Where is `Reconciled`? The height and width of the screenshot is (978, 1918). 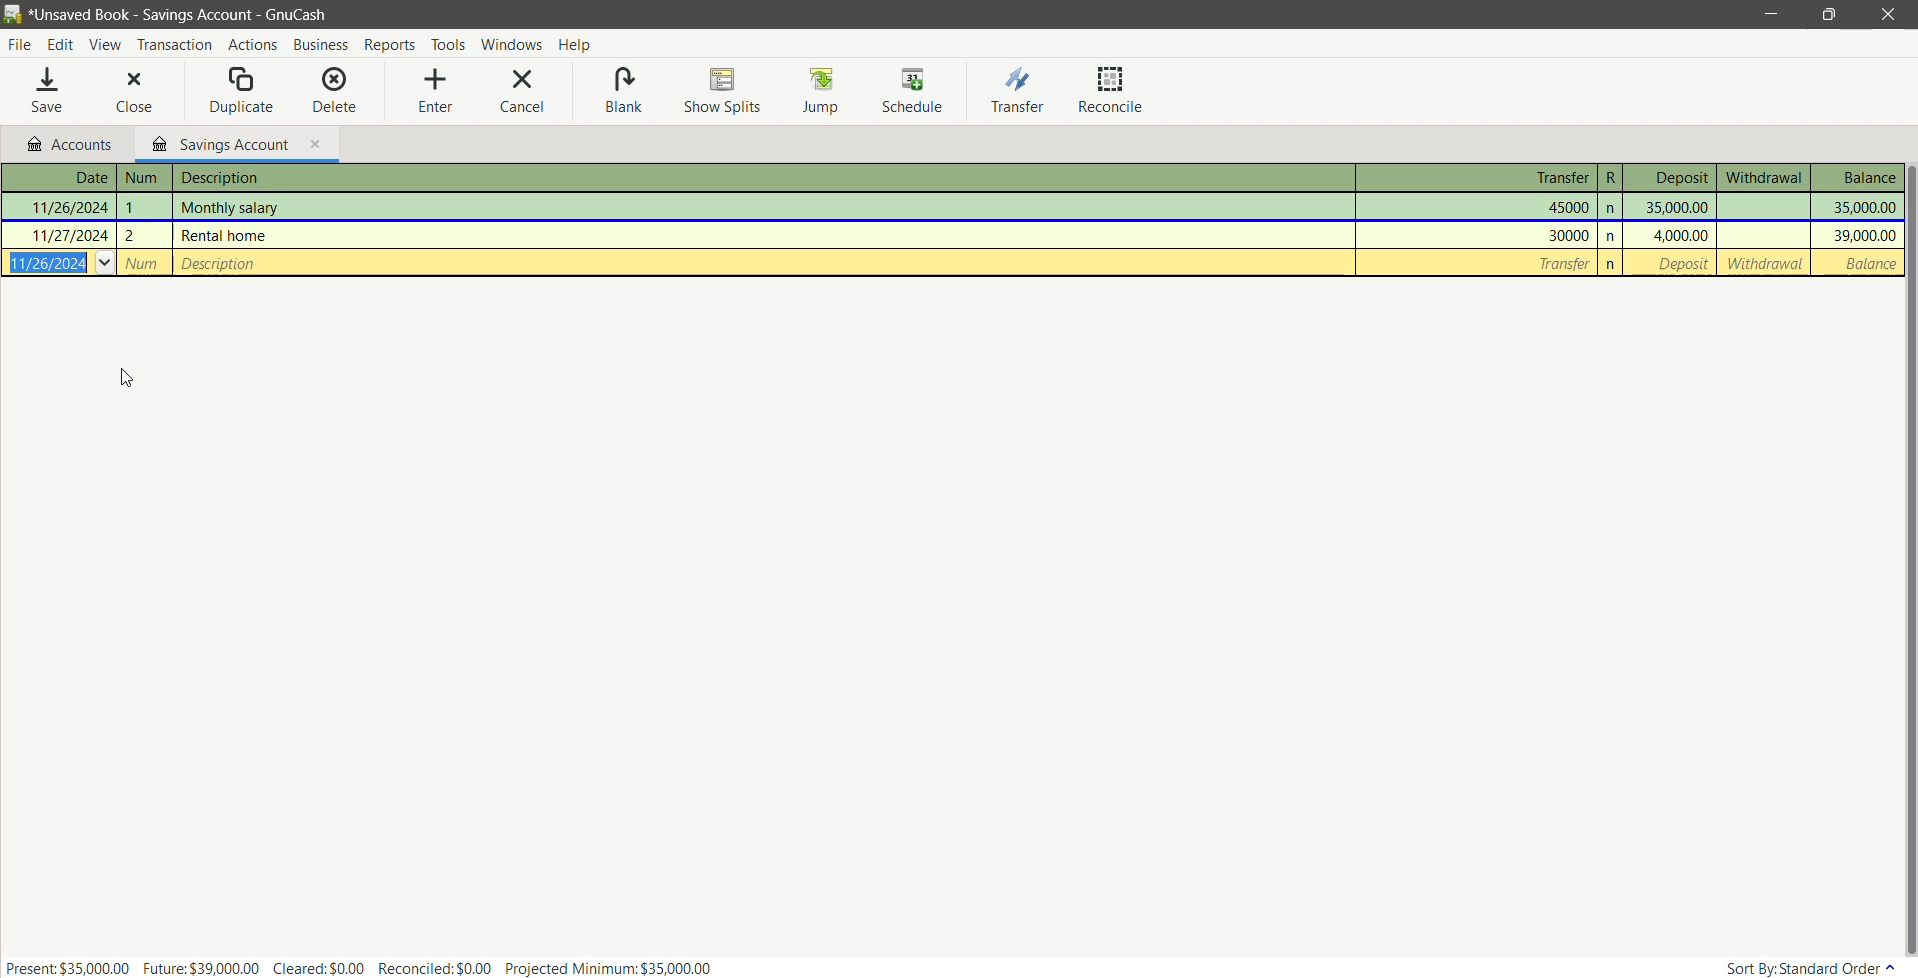
Reconciled is located at coordinates (436, 967).